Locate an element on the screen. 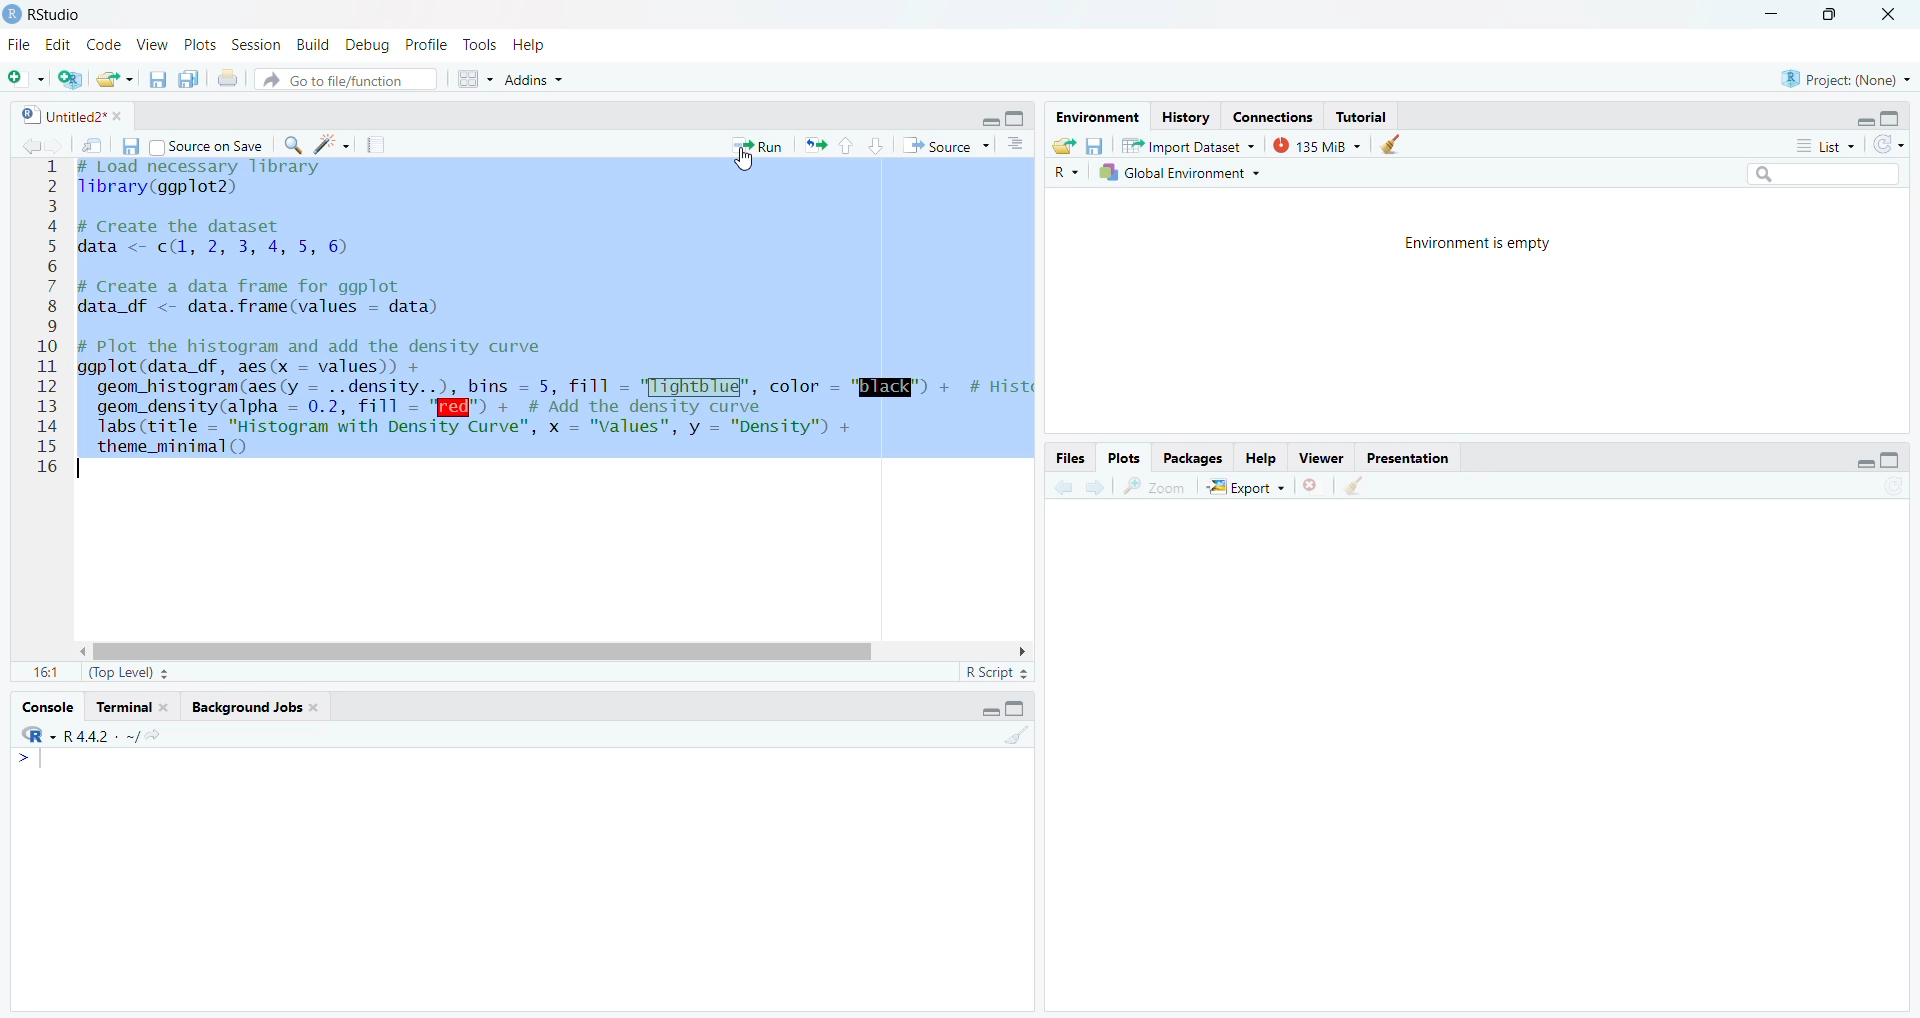  minimize is located at coordinates (1868, 119).